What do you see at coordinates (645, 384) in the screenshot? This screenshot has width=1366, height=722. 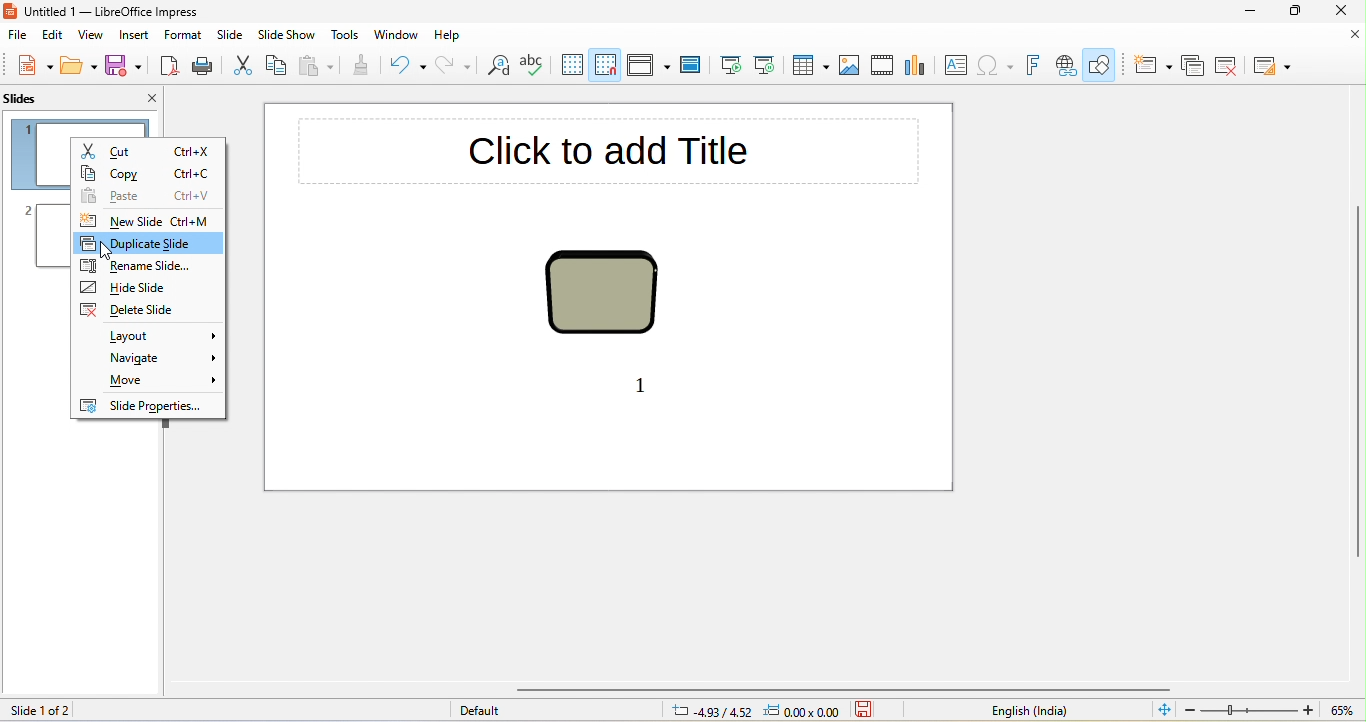 I see `1` at bounding box center [645, 384].